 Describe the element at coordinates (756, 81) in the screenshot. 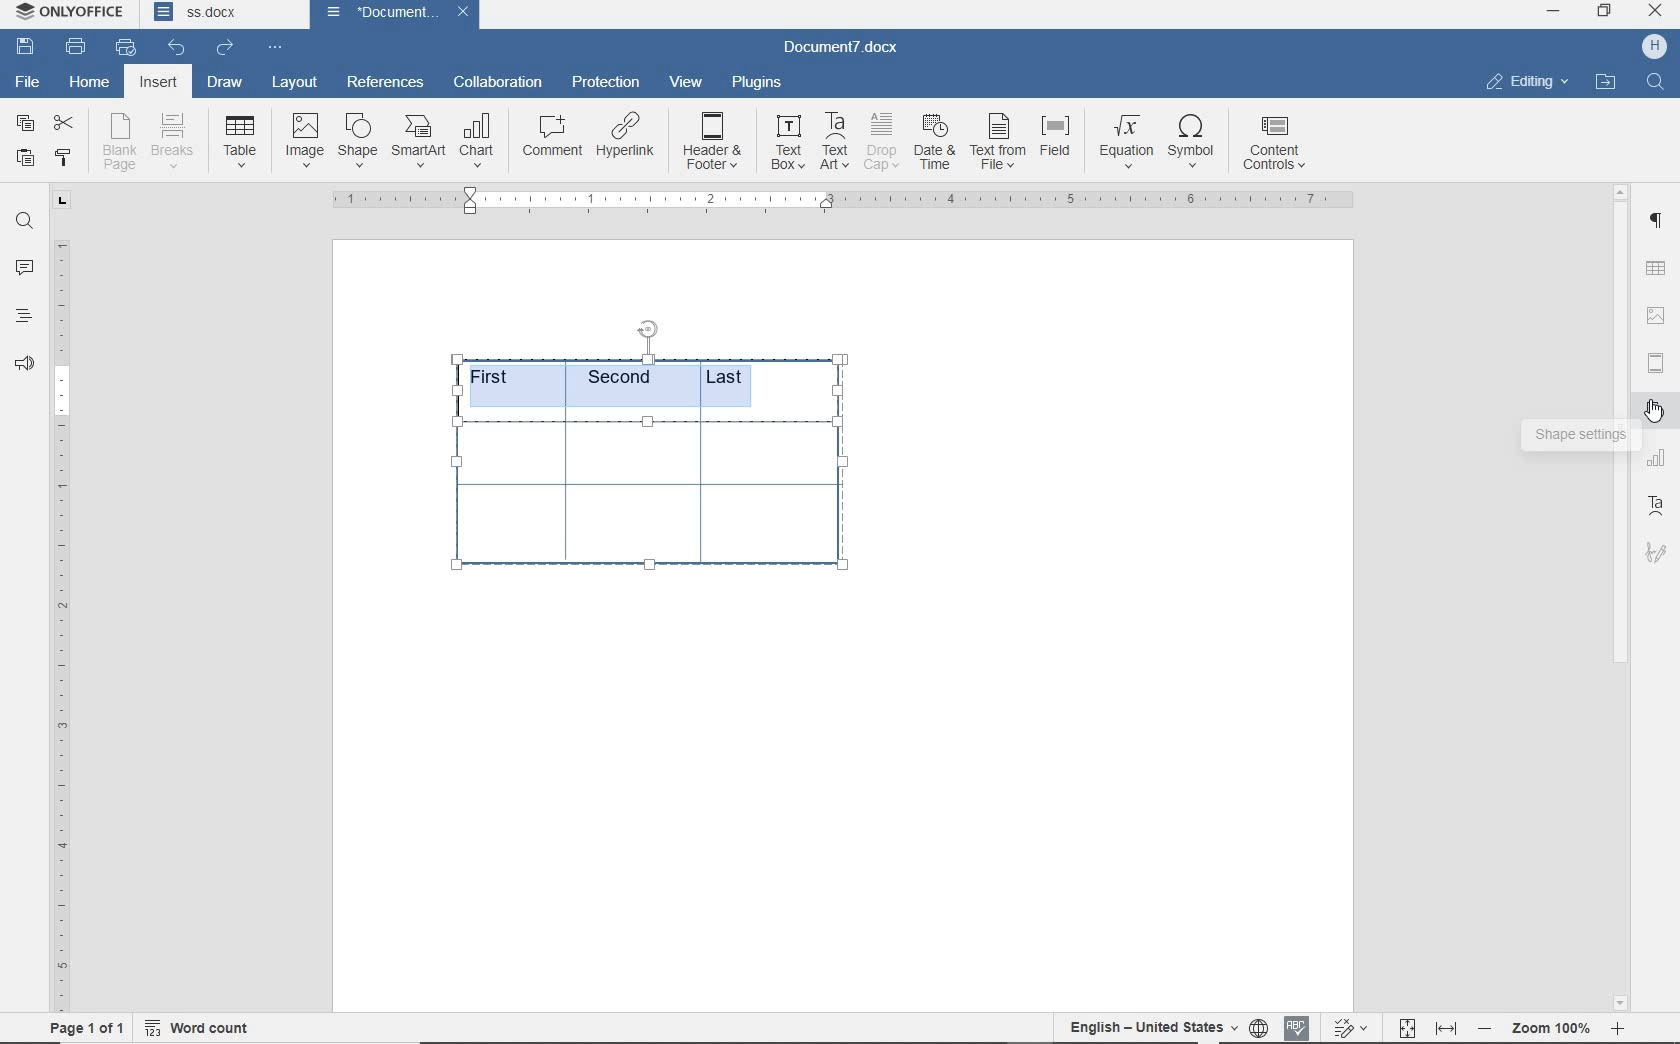

I see `plugins` at that location.